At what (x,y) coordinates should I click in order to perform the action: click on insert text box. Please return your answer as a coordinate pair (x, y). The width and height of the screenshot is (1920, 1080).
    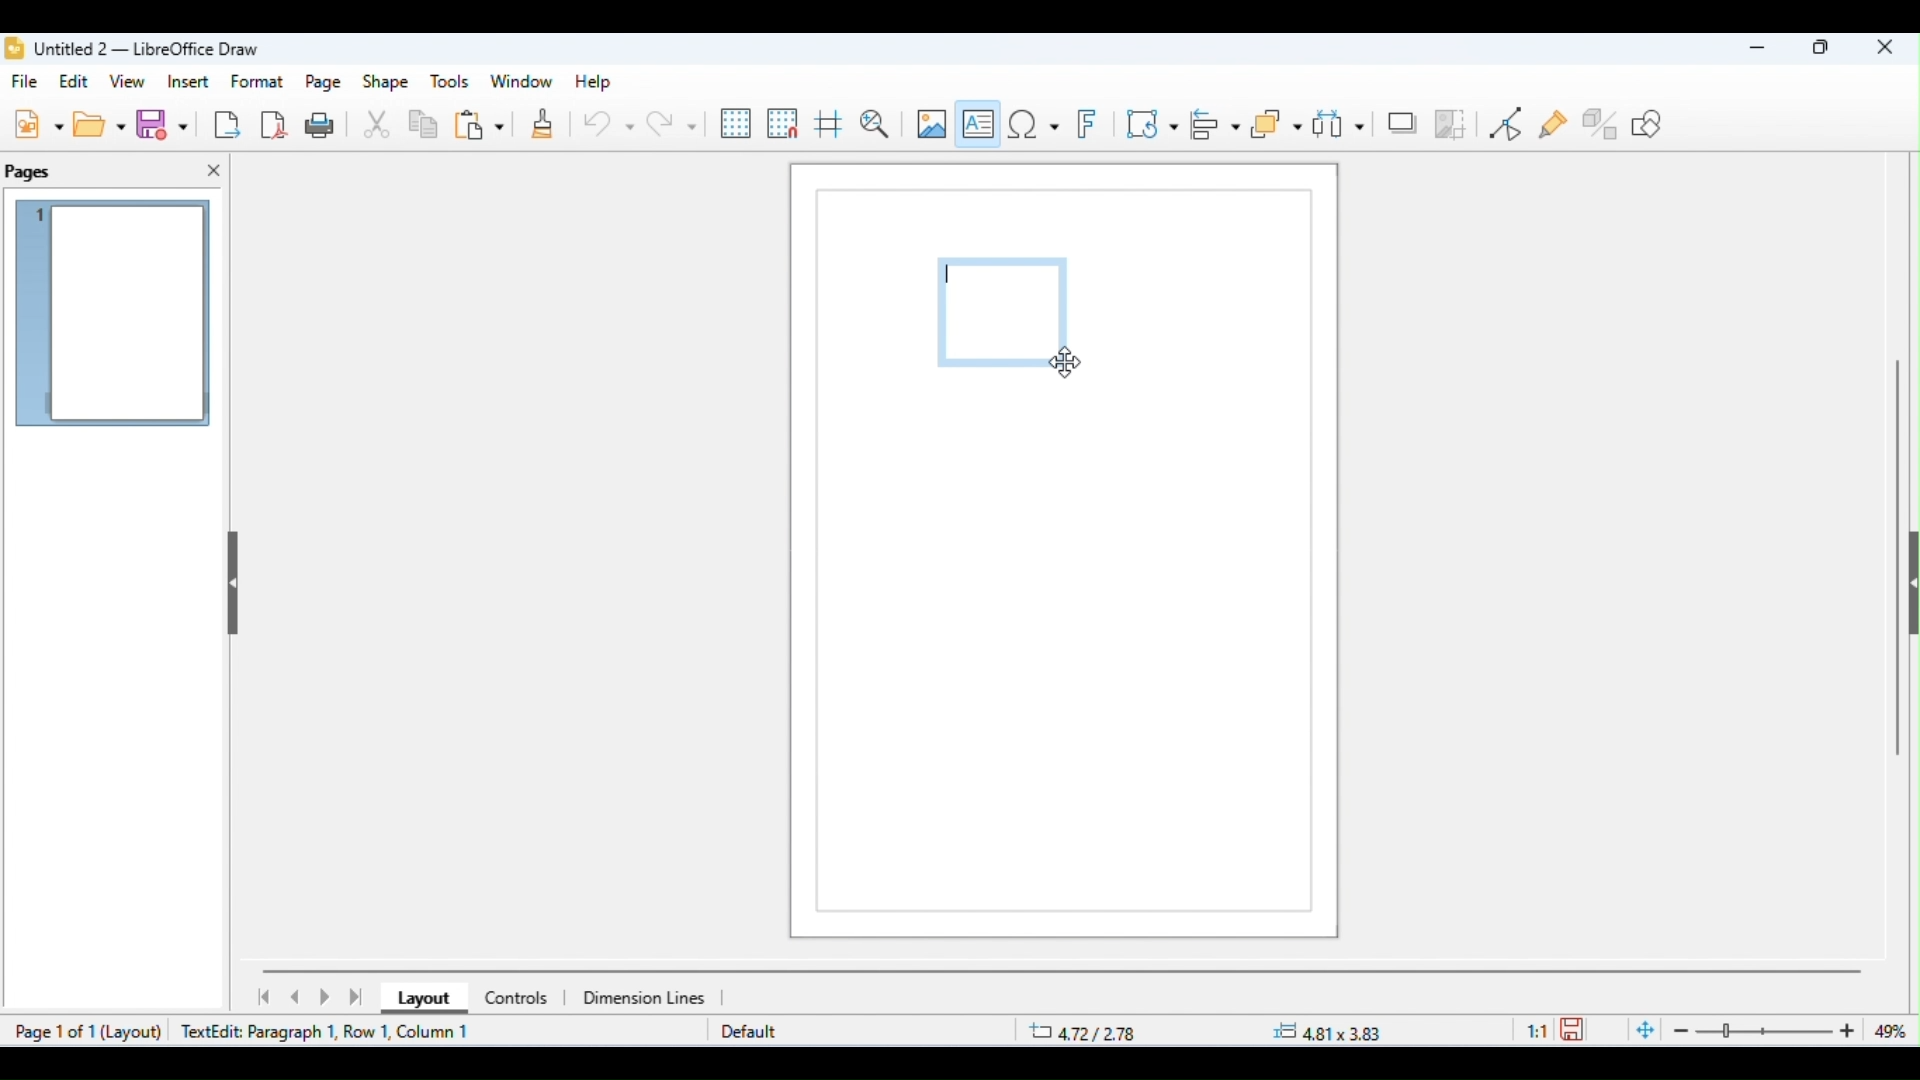
    Looking at the image, I should click on (979, 120).